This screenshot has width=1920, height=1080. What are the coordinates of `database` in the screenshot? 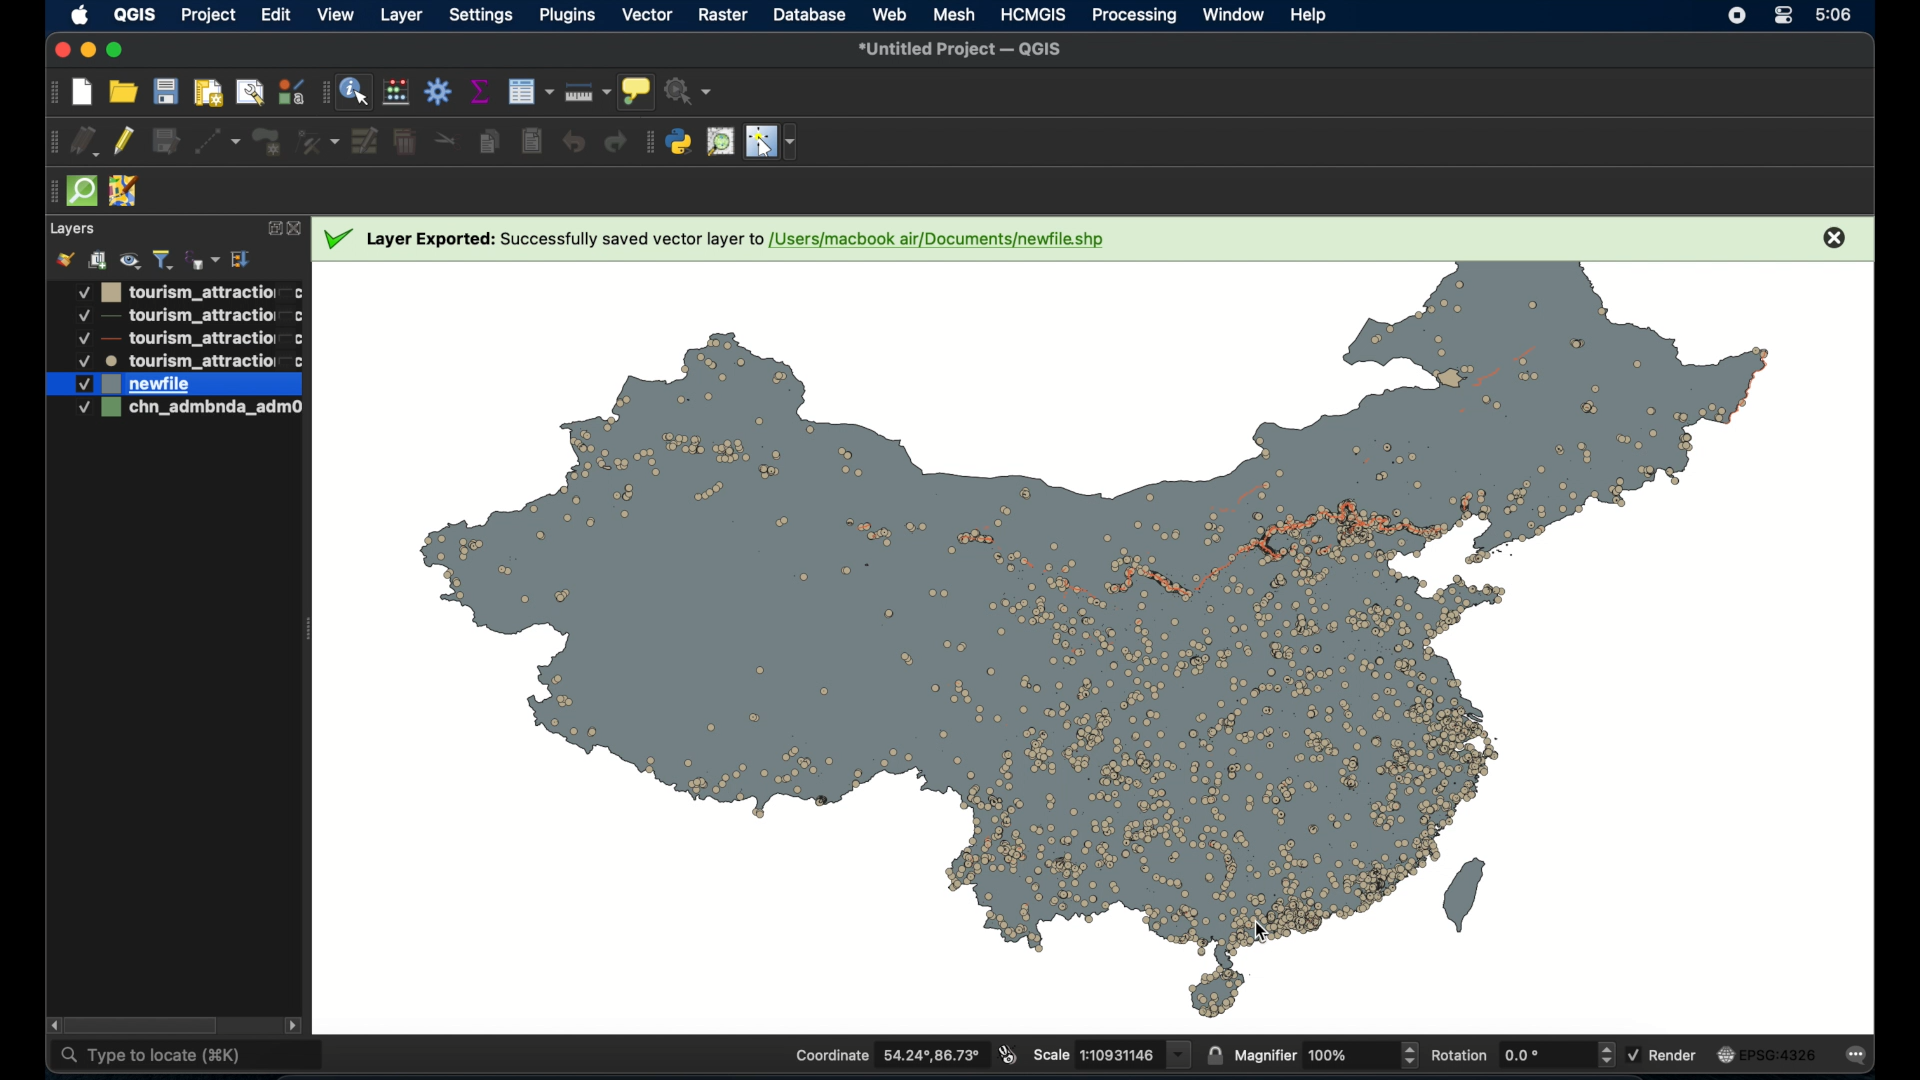 It's located at (809, 15).